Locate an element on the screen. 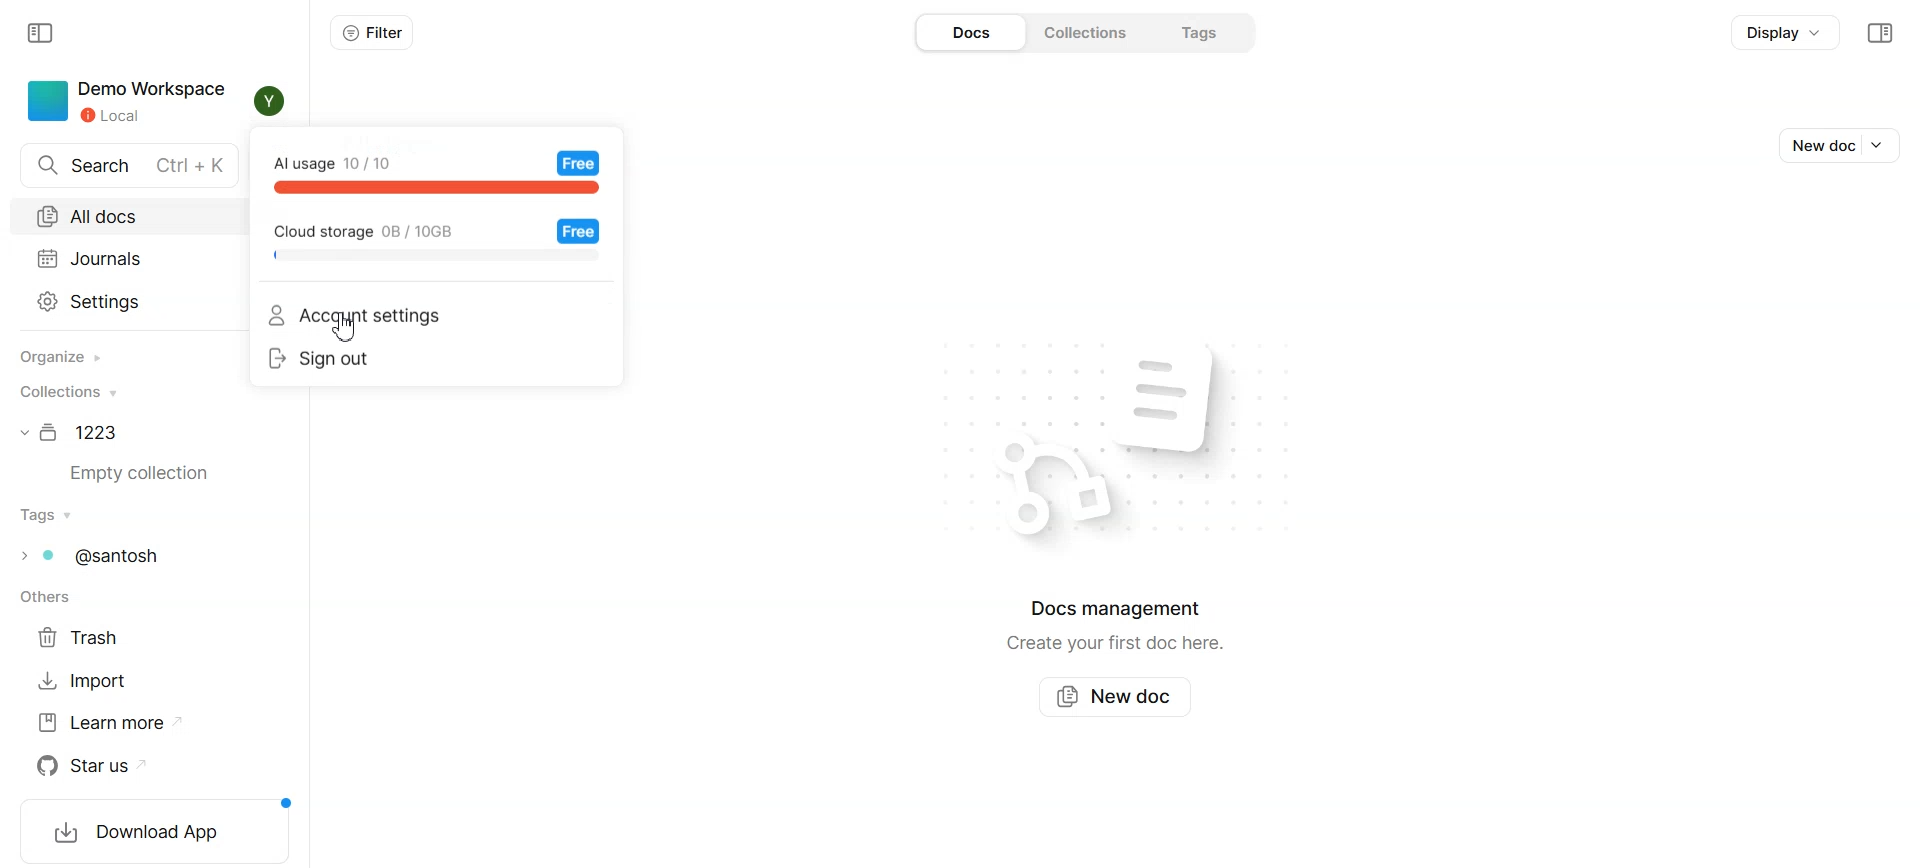  Cursor on Account settings is located at coordinates (347, 328).